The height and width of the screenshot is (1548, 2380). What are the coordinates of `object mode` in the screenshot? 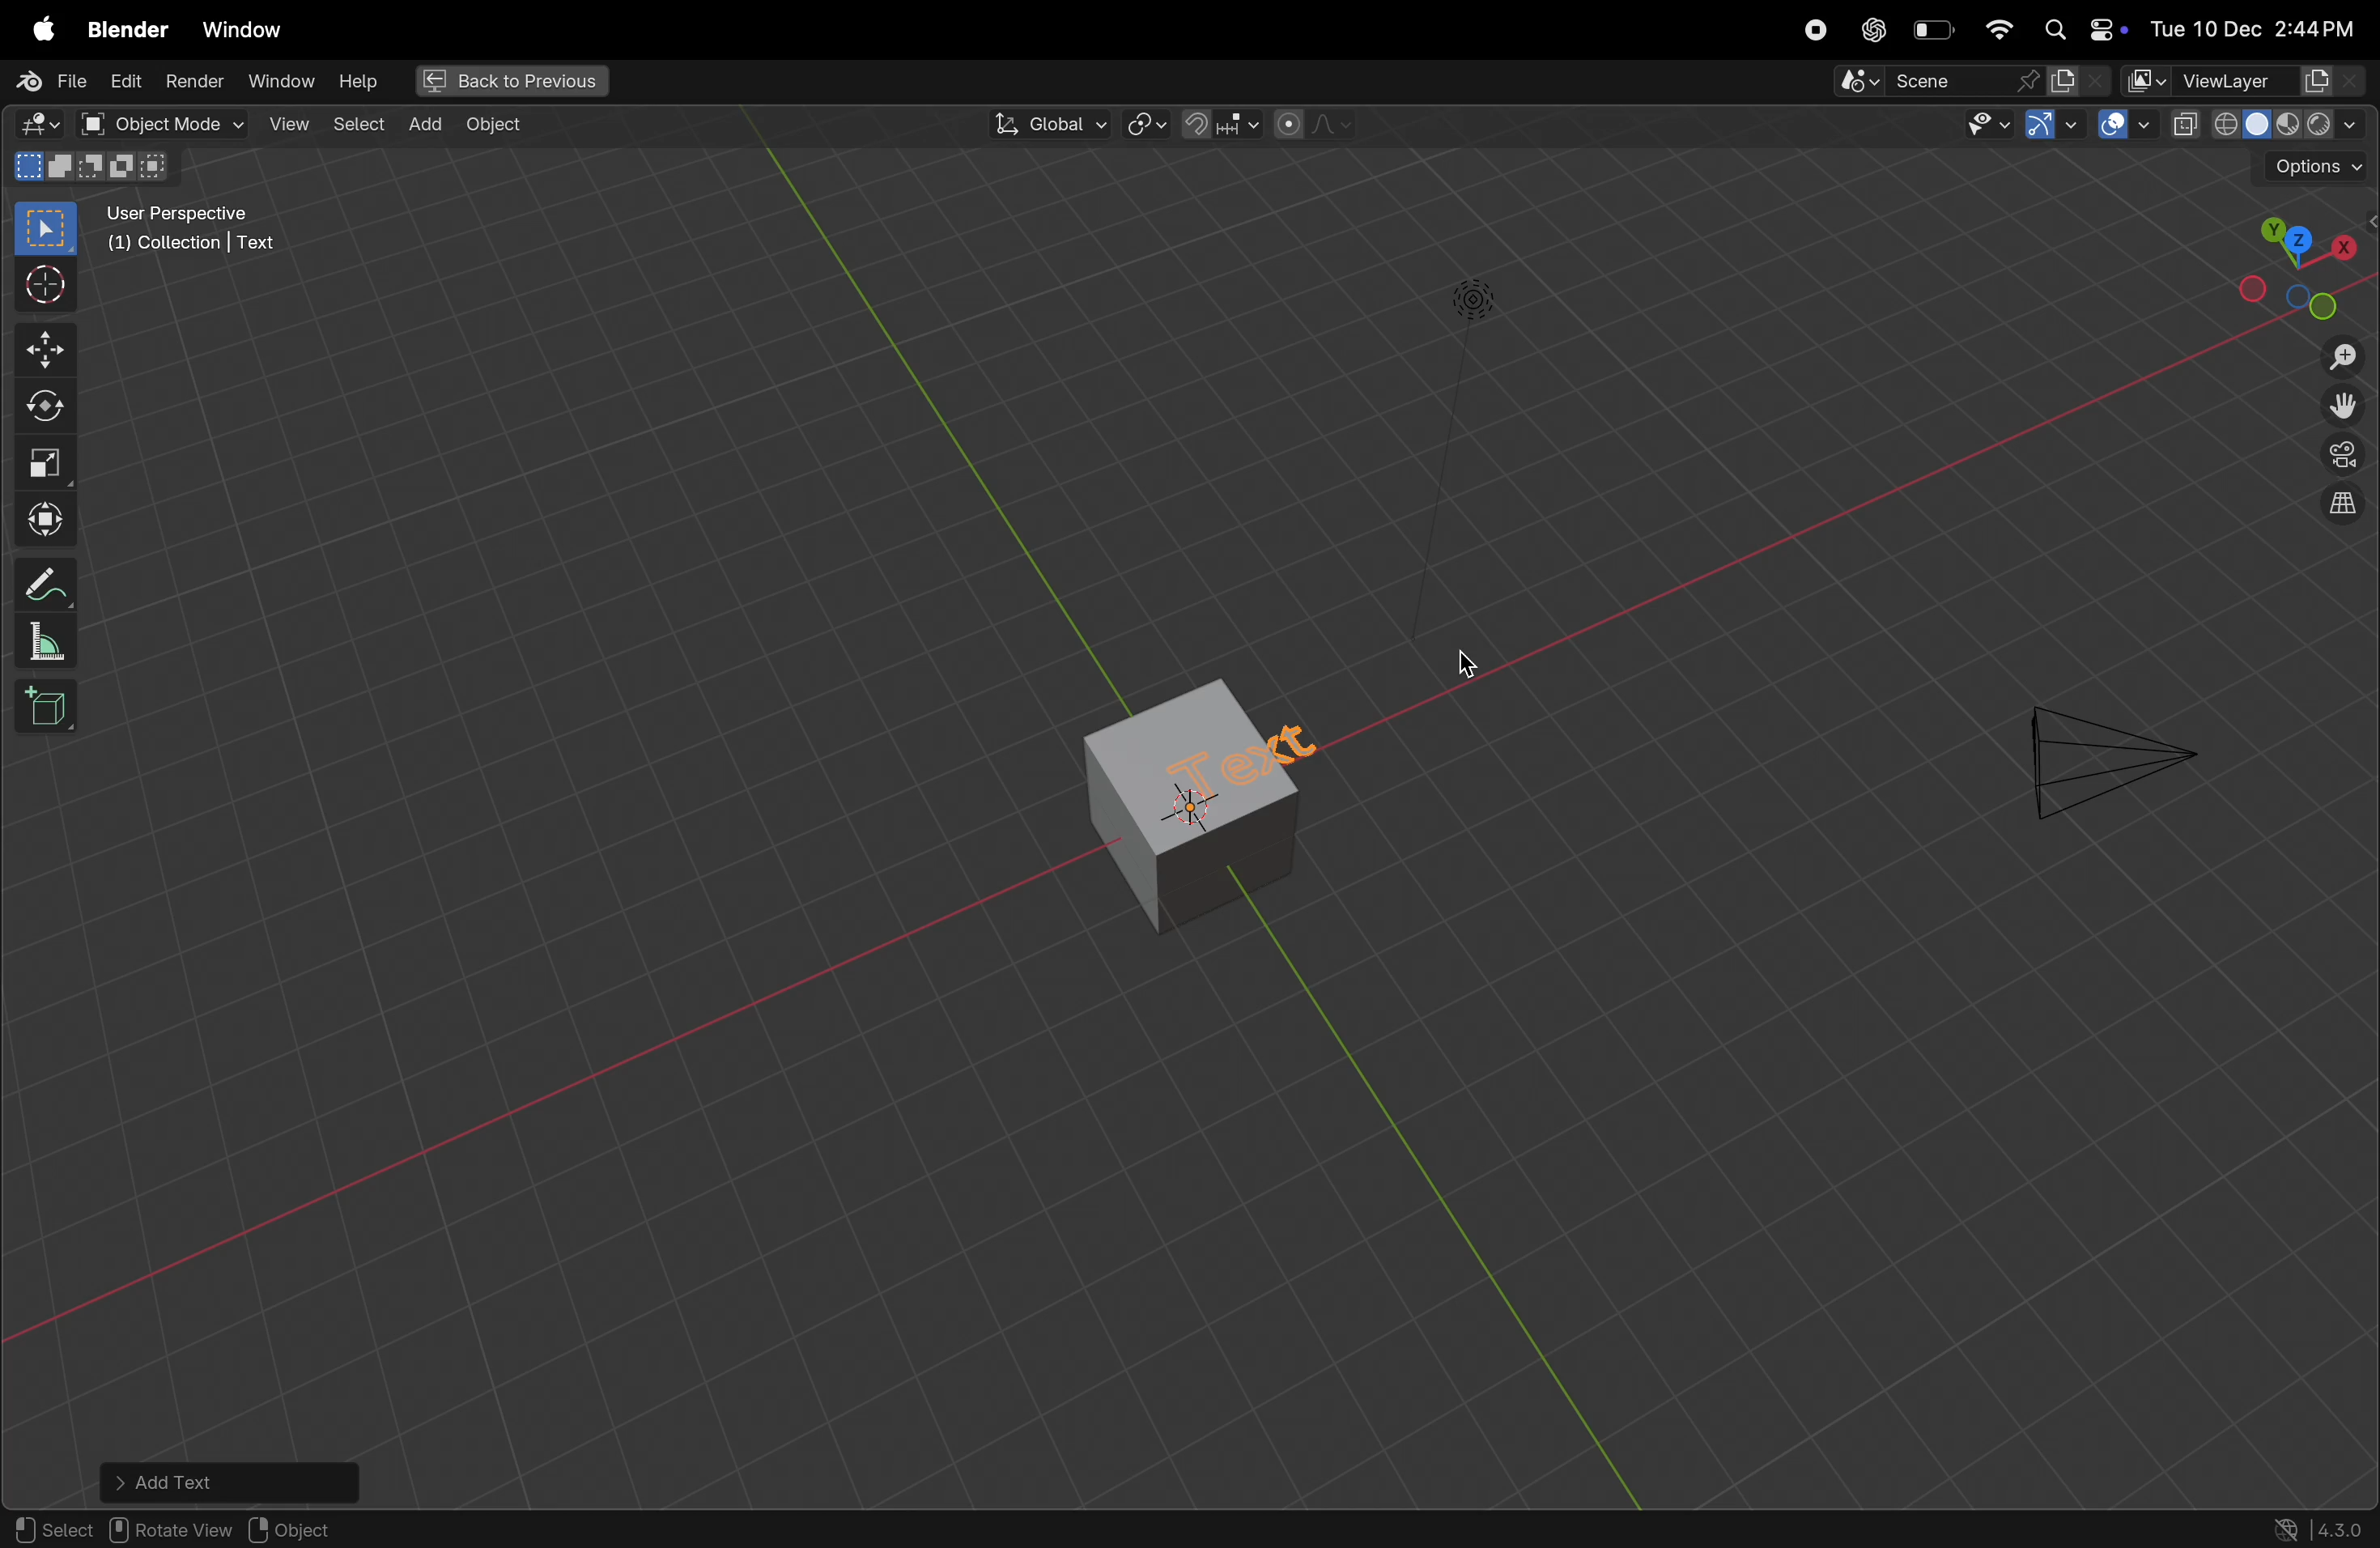 It's located at (164, 125).